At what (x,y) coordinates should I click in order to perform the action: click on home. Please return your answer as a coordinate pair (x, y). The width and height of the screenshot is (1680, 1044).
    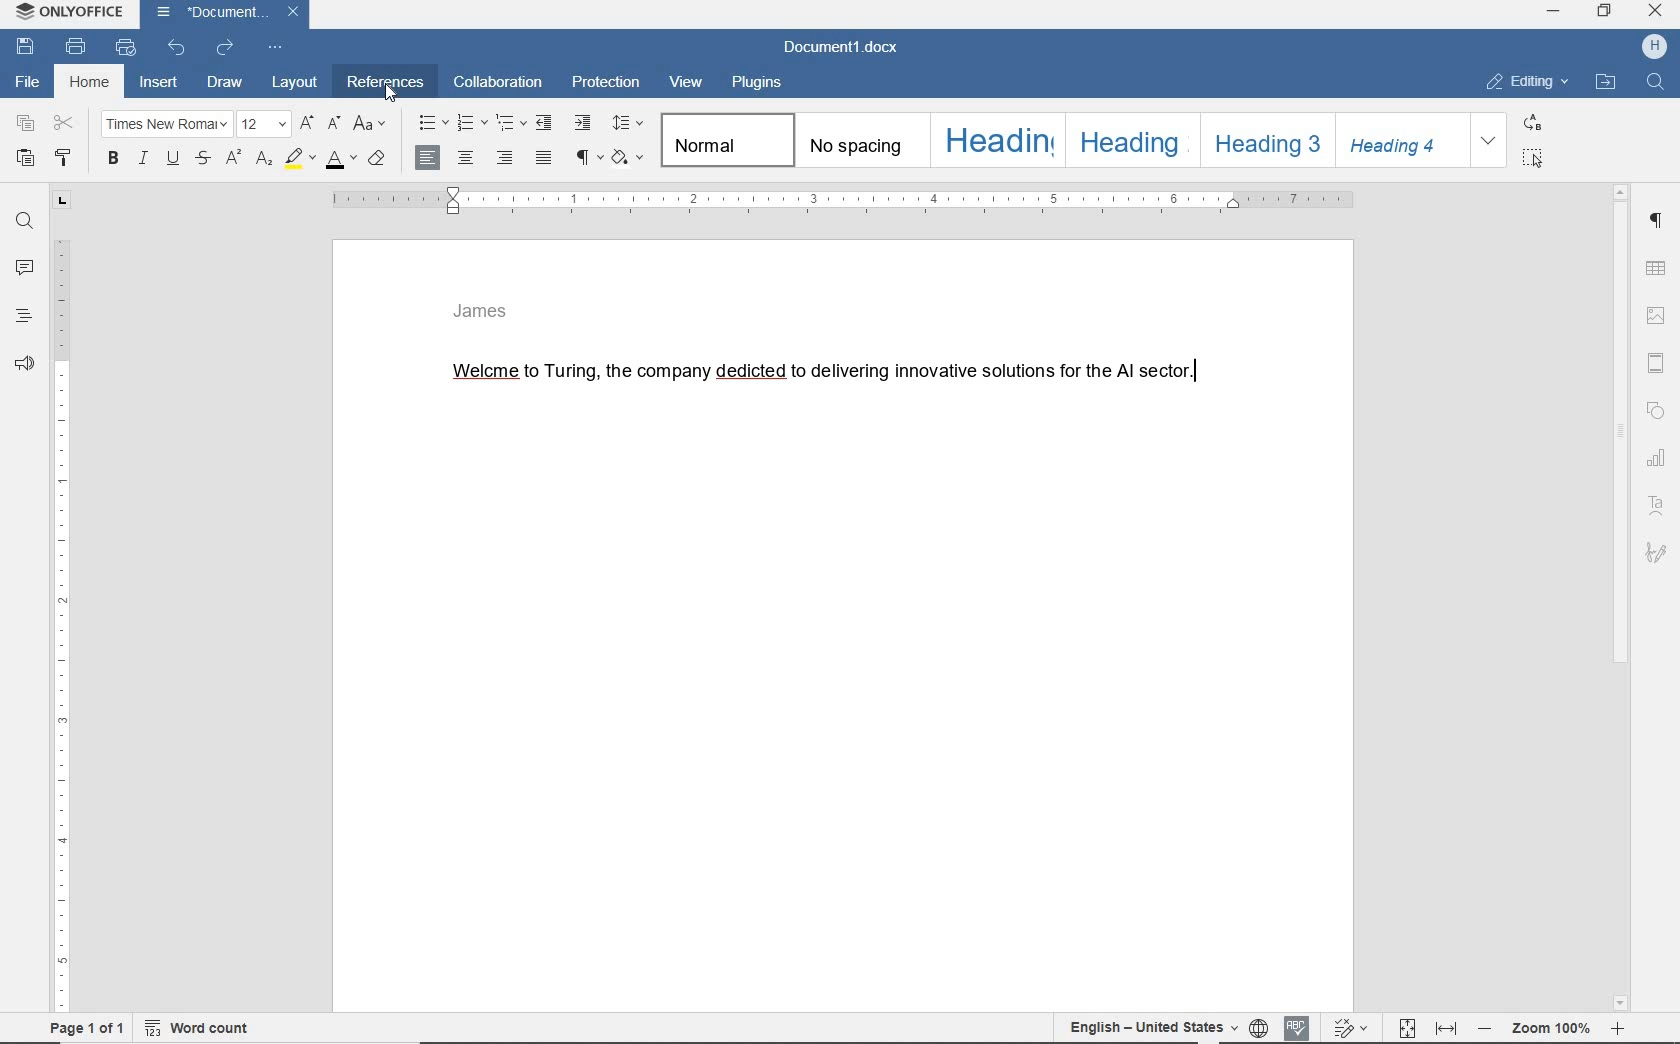
    Looking at the image, I should click on (88, 83).